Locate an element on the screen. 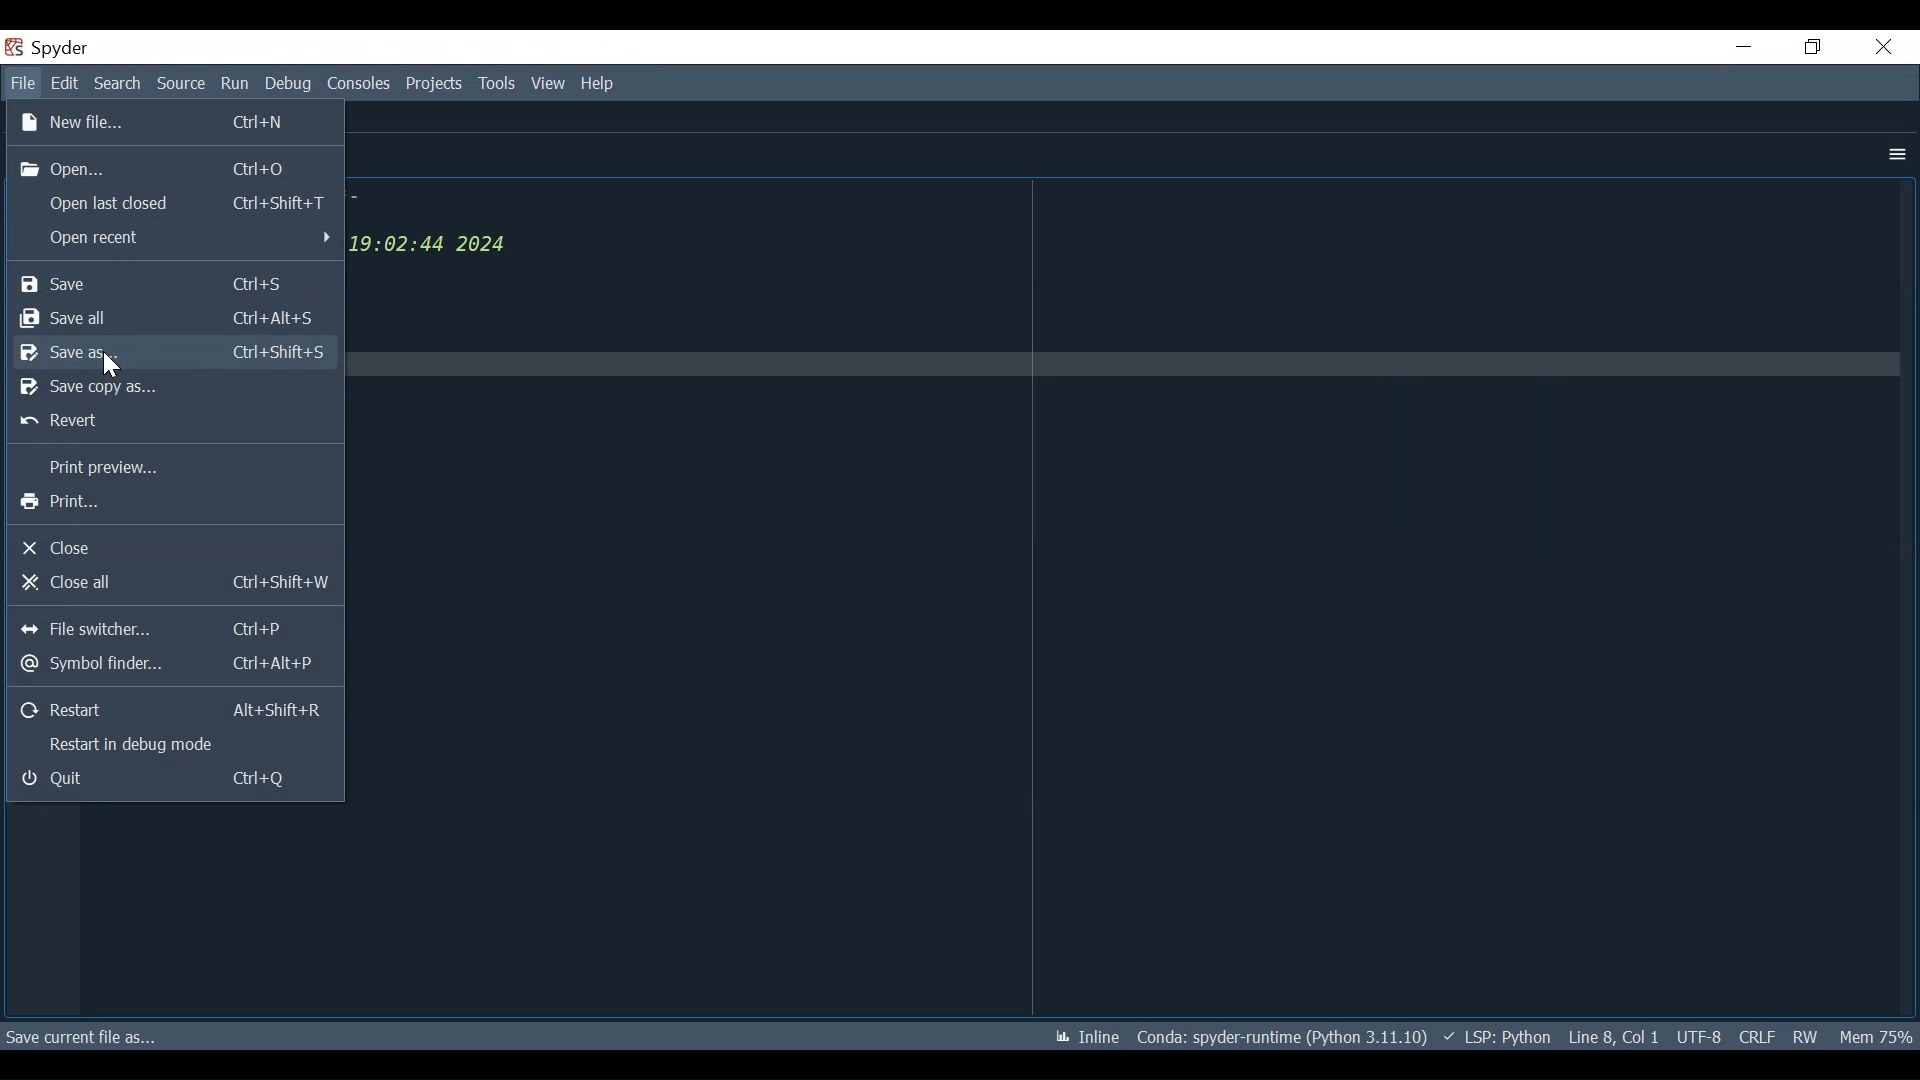 Image resolution: width=1920 pixels, height=1080 pixels. File Switcher is located at coordinates (176, 626).